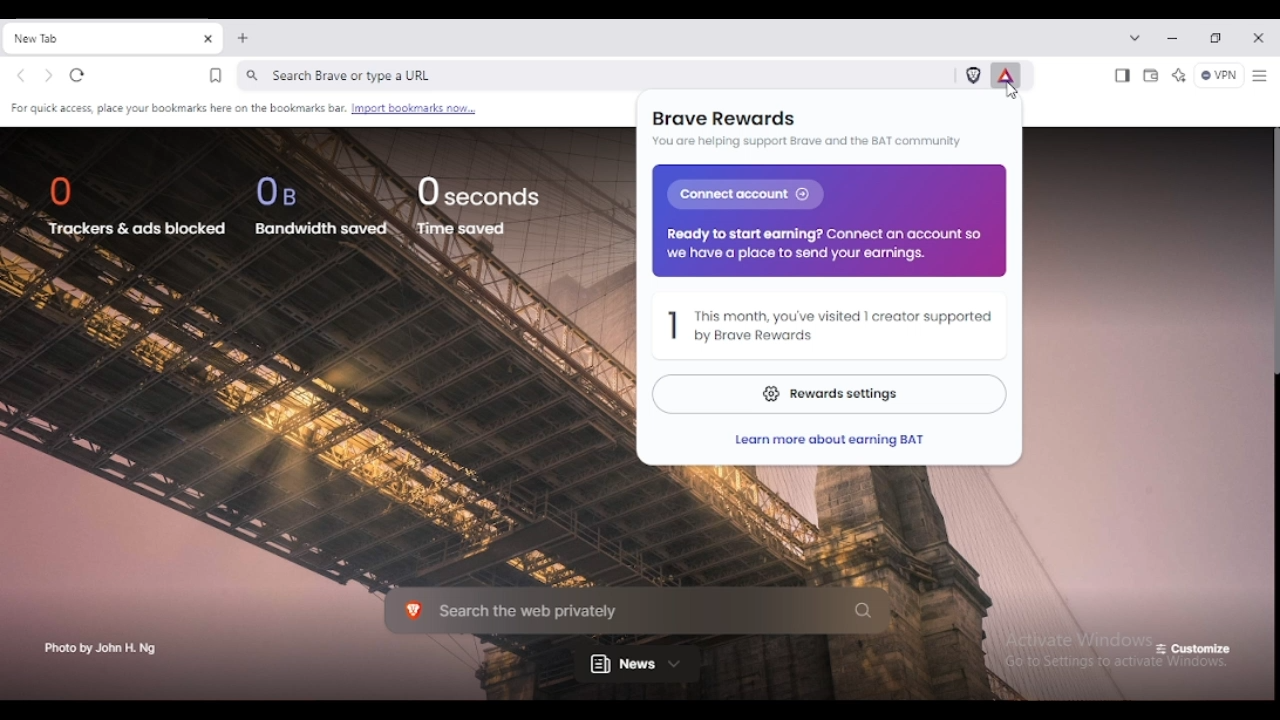 The height and width of the screenshot is (720, 1280). I want to click on cursor, so click(1012, 91).